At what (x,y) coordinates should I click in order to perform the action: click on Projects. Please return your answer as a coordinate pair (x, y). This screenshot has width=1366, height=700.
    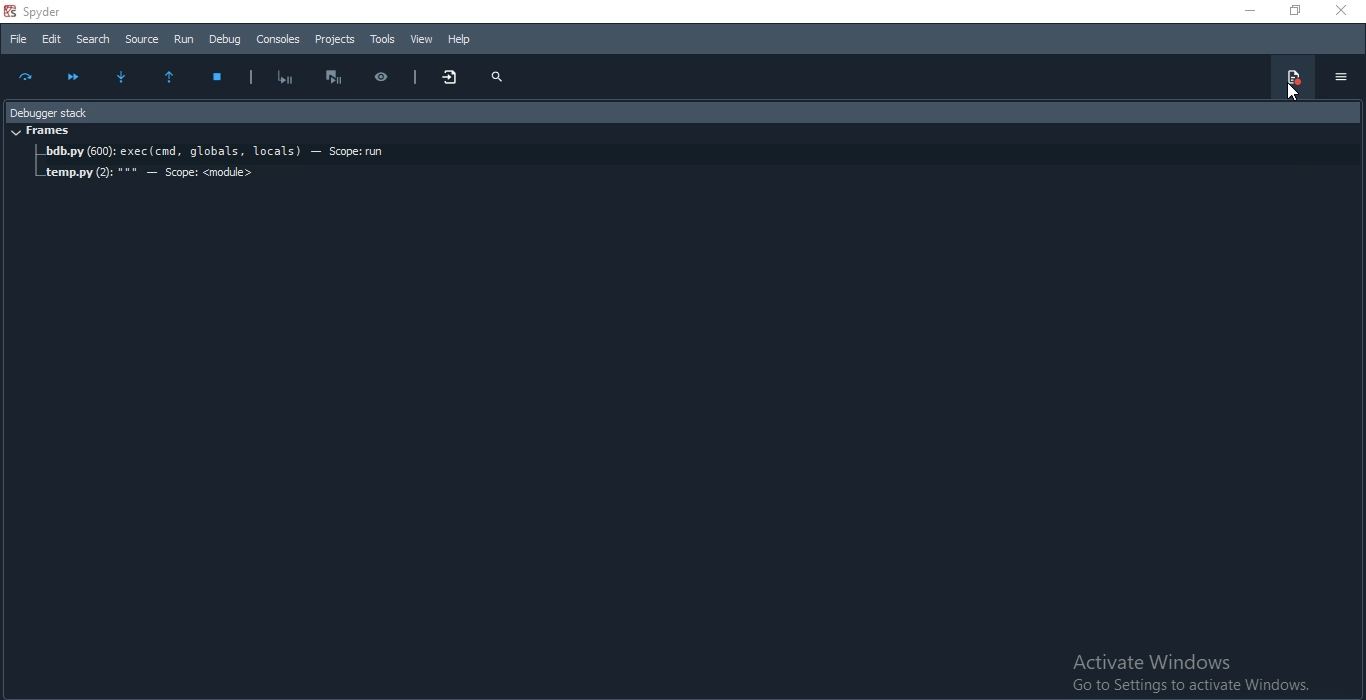
    Looking at the image, I should click on (336, 40).